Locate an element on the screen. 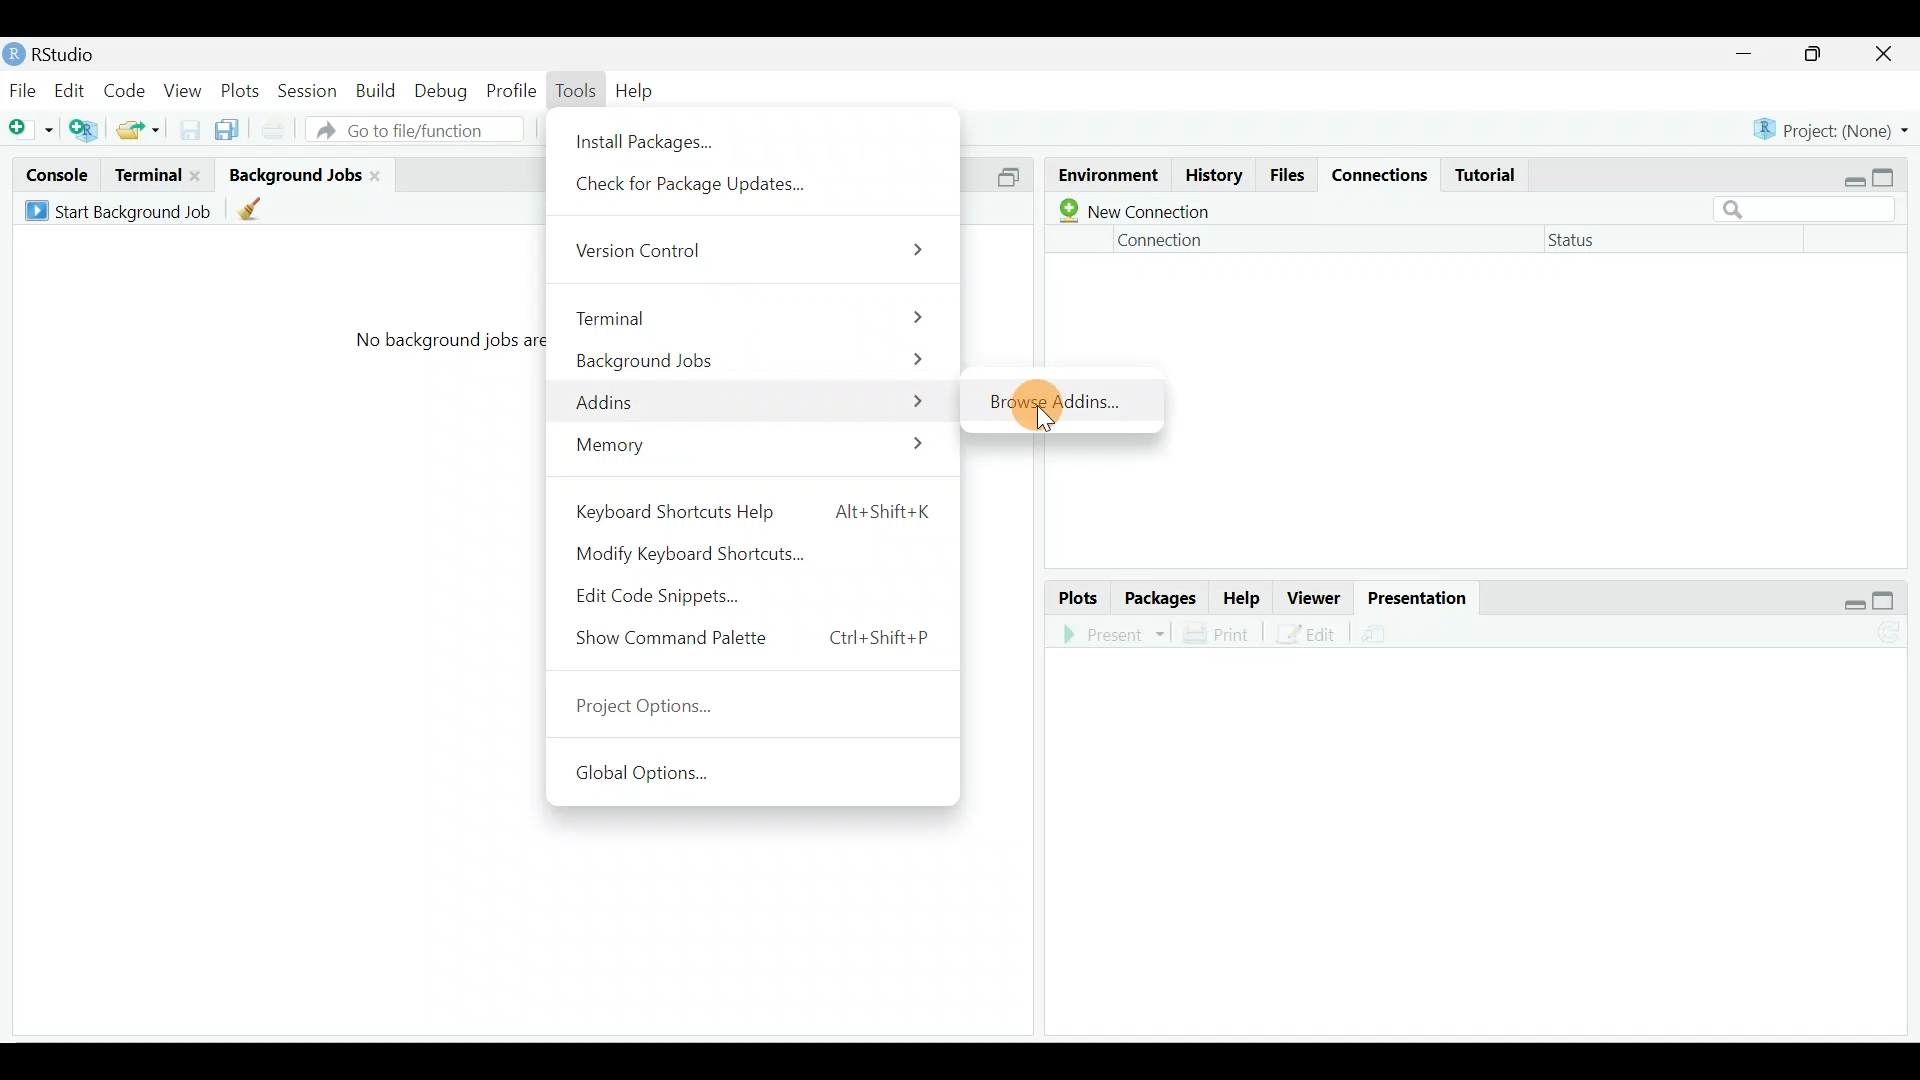 Image resolution: width=1920 pixels, height=1080 pixels. Session is located at coordinates (312, 92).